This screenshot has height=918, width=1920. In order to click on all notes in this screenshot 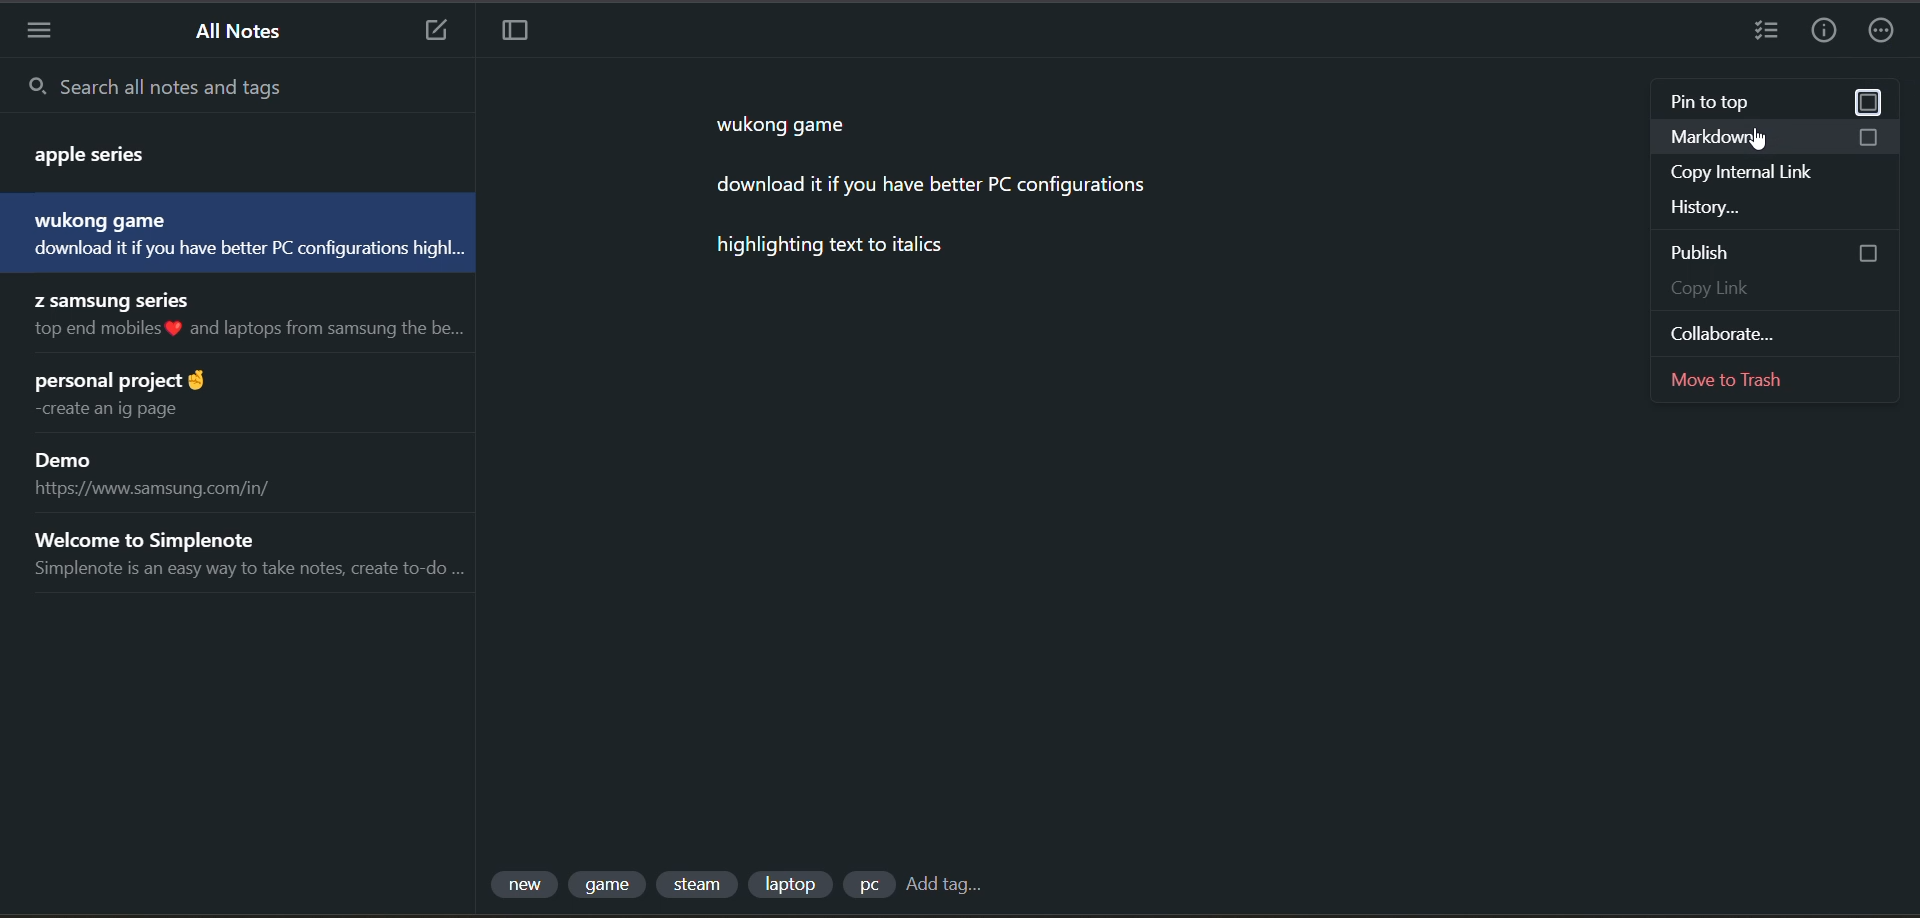, I will do `click(246, 34)`.